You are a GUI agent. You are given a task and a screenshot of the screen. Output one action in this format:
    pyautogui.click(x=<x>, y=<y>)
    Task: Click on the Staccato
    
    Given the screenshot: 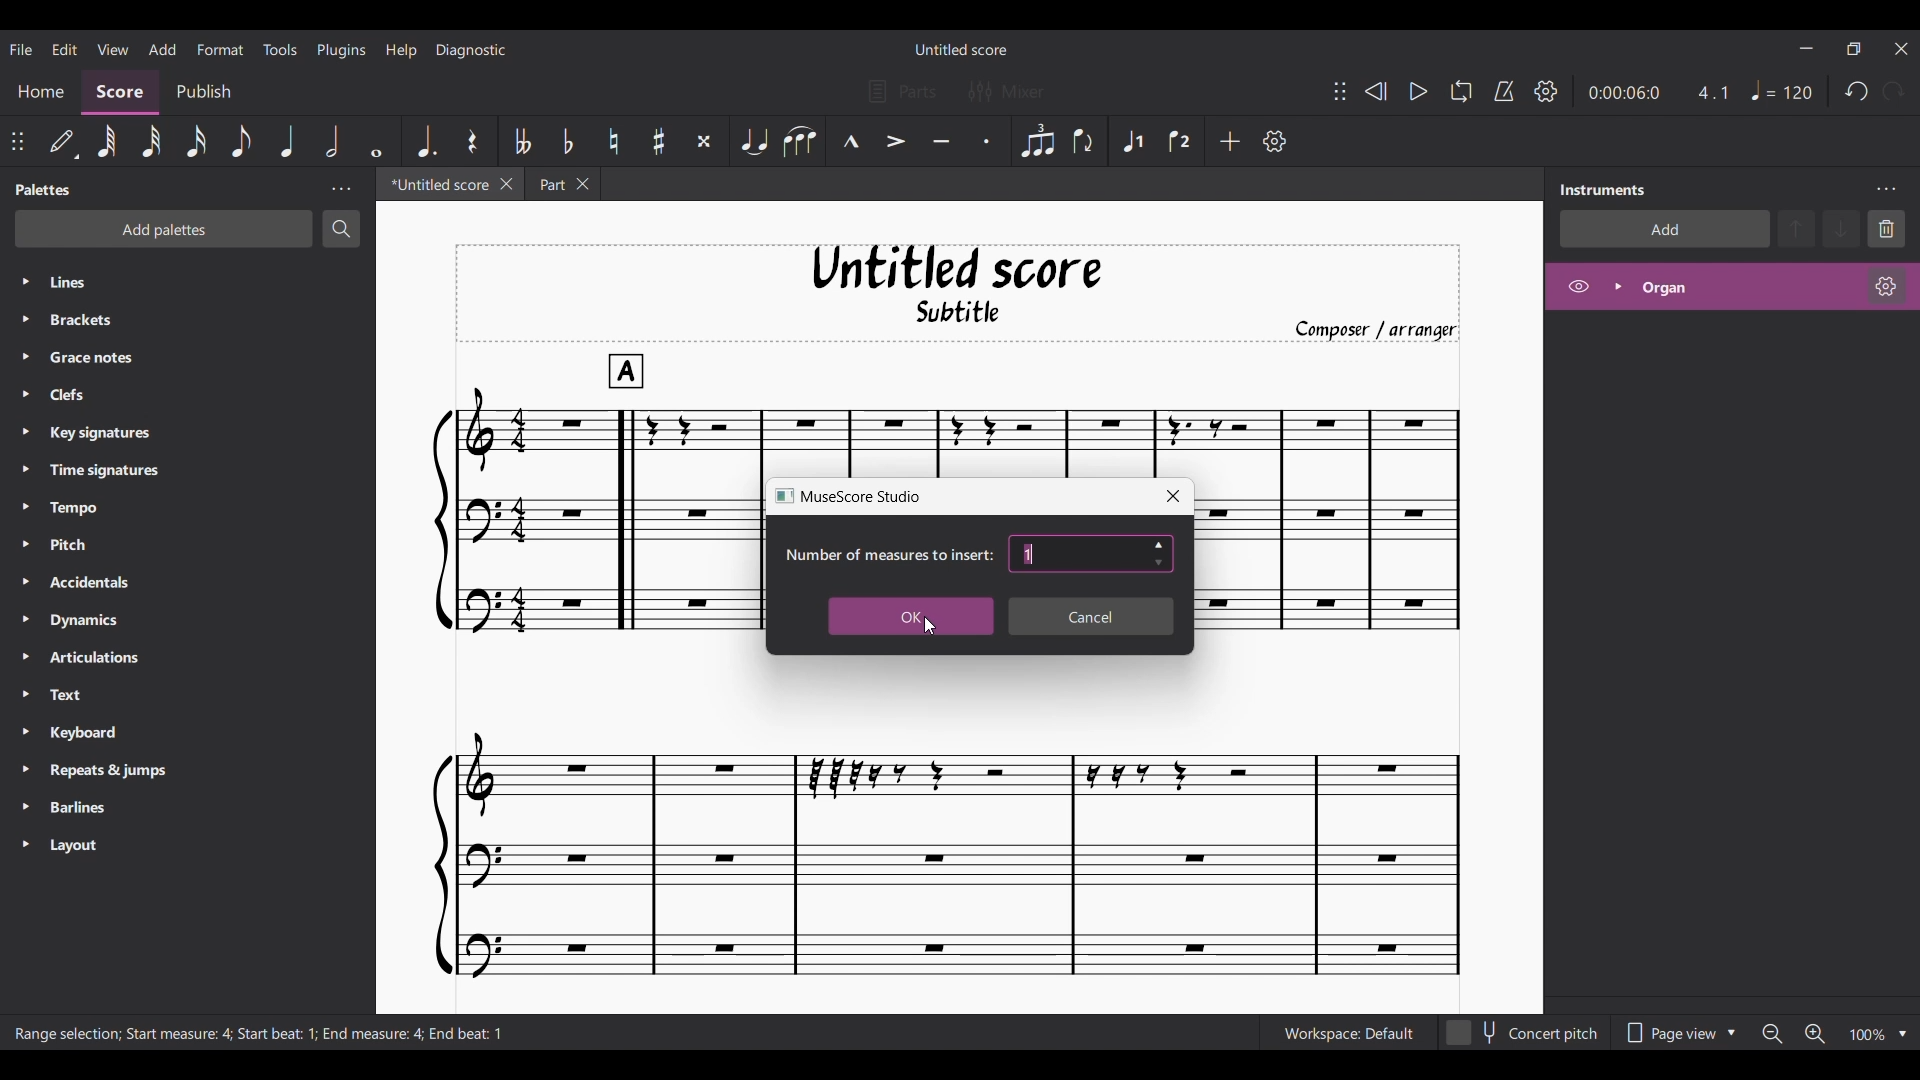 What is the action you would take?
    pyautogui.click(x=986, y=142)
    